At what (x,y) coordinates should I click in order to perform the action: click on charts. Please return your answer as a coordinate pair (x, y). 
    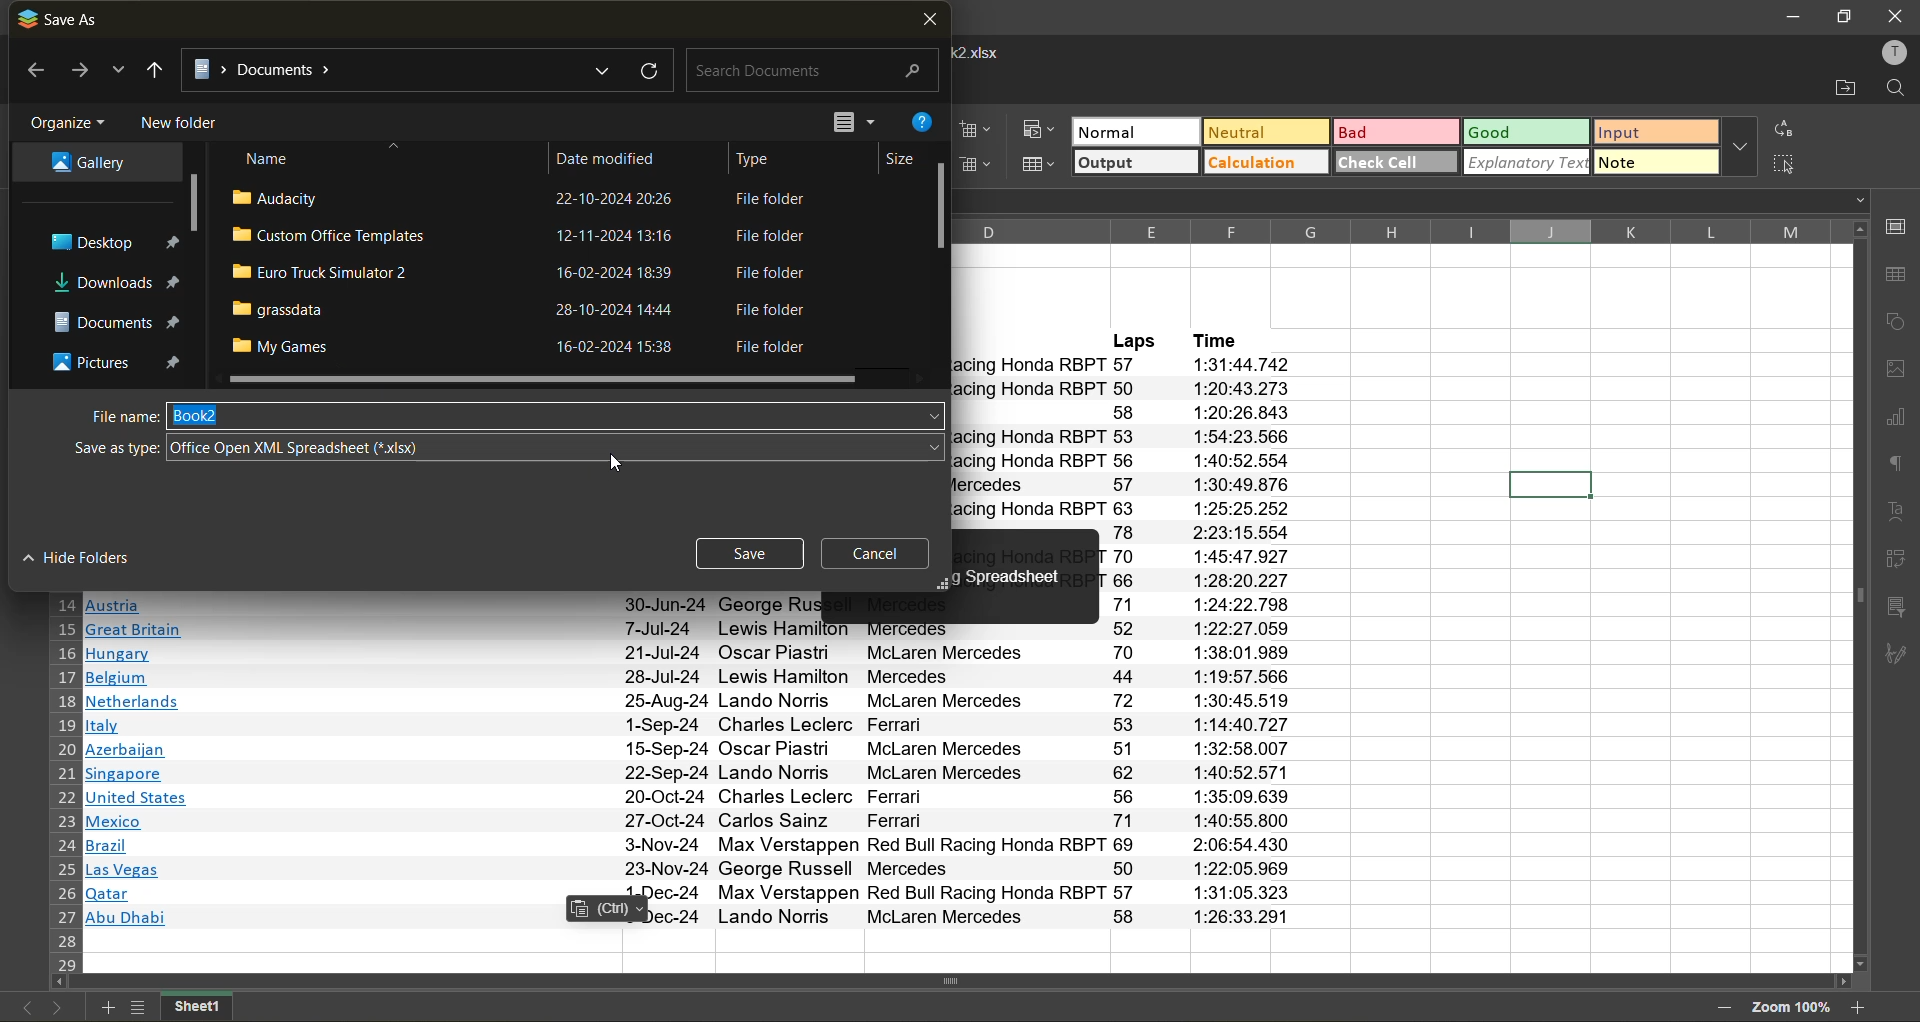
    Looking at the image, I should click on (1895, 420).